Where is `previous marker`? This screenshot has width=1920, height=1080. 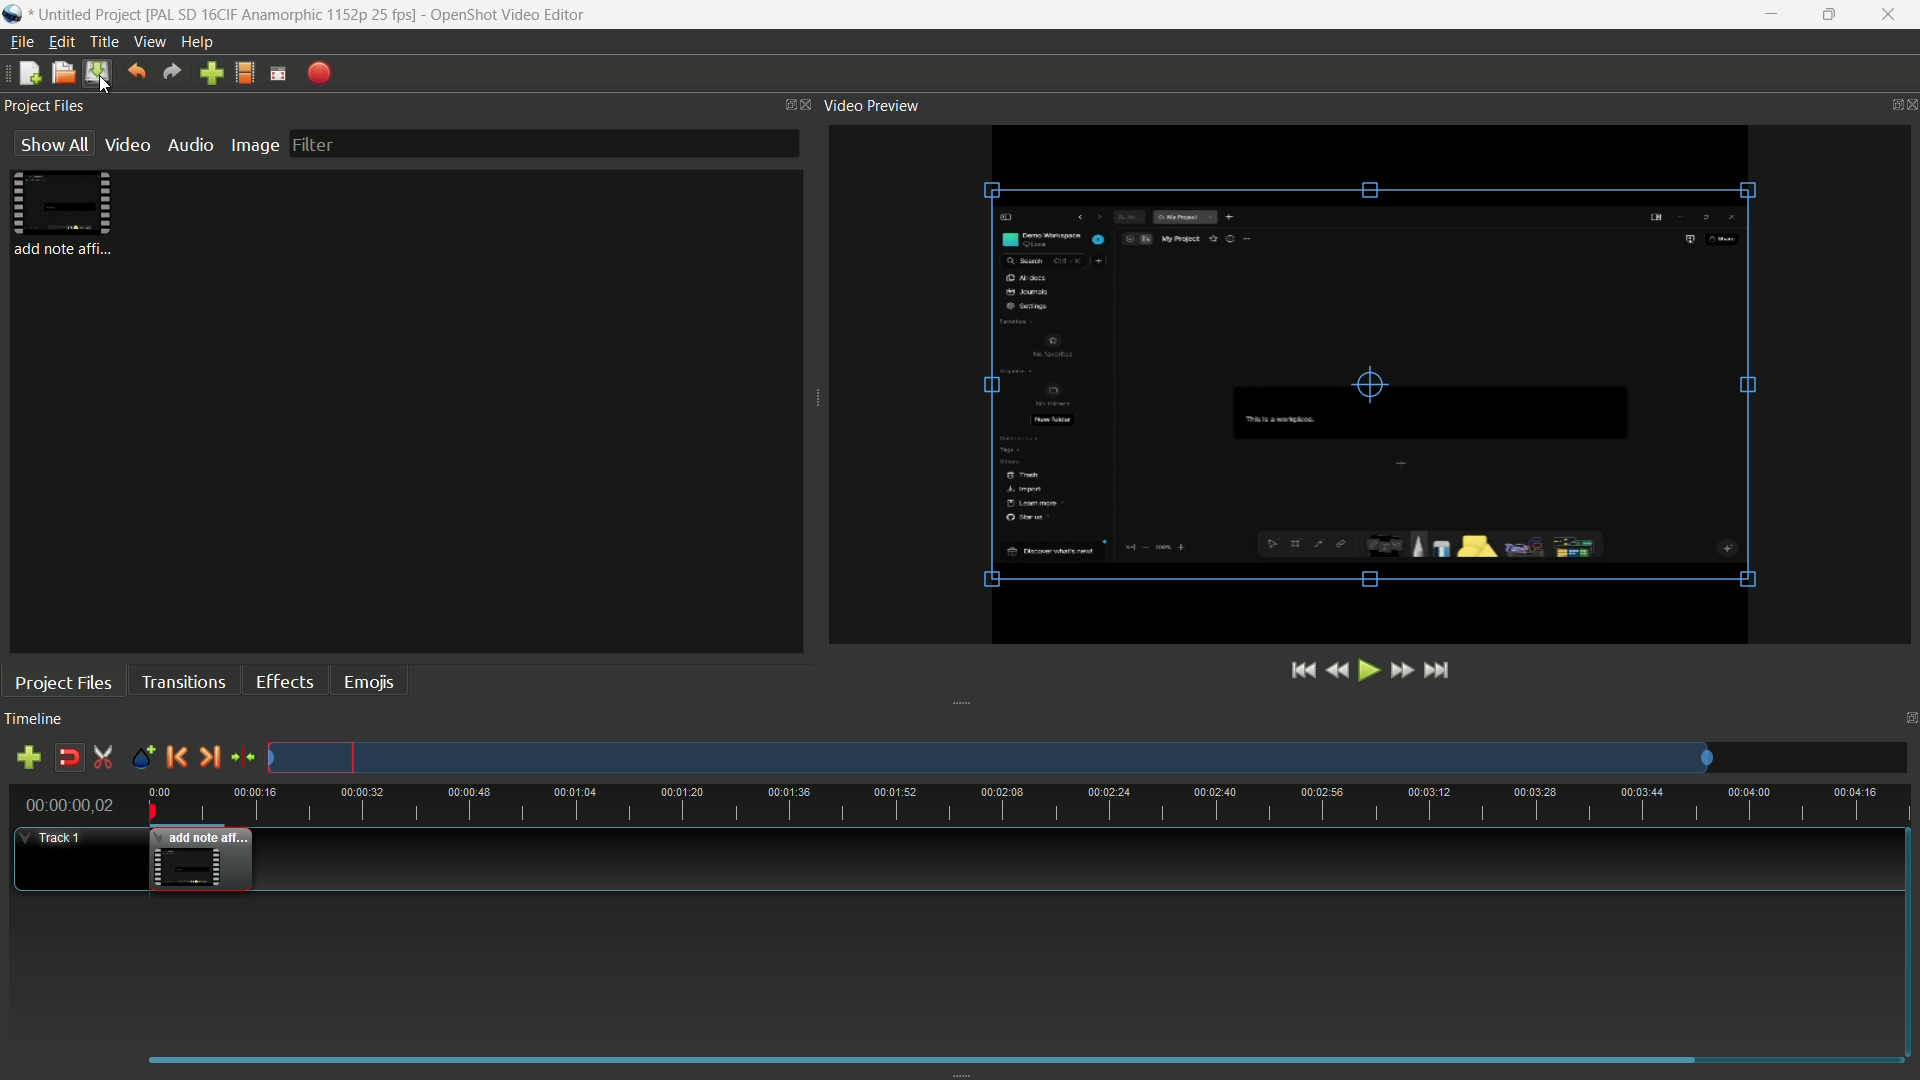
previous marker is located at coordinates (173, 759).